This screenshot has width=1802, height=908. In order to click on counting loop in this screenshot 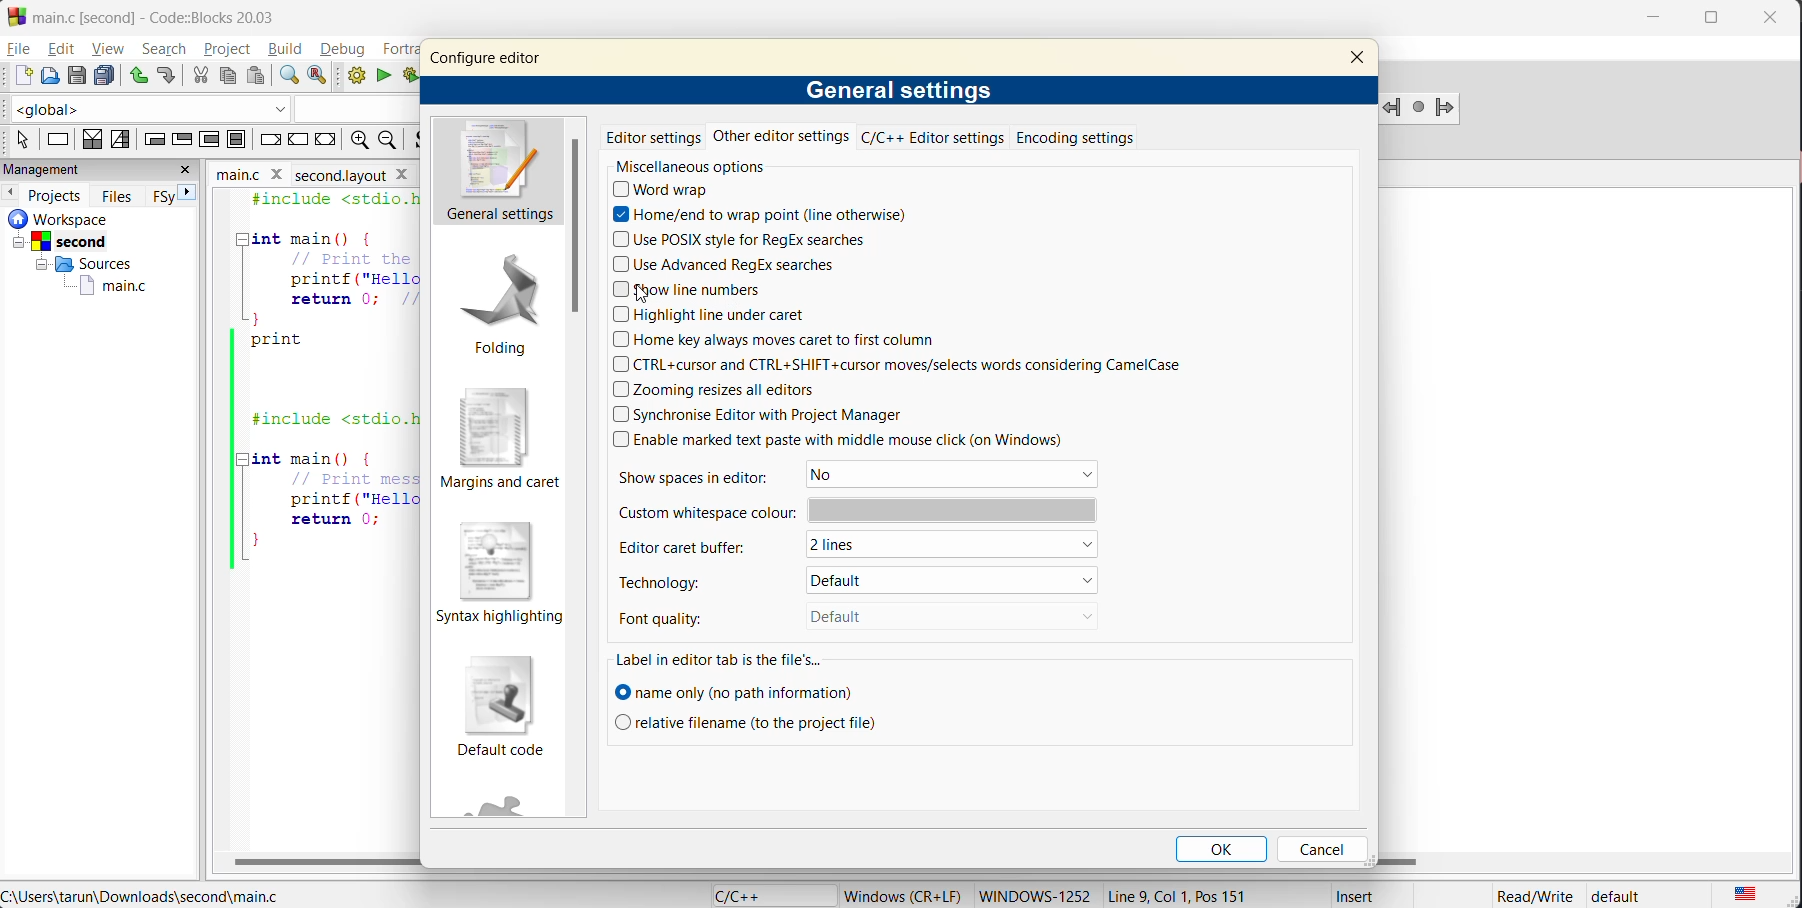, I will do `click(206, 138)`.